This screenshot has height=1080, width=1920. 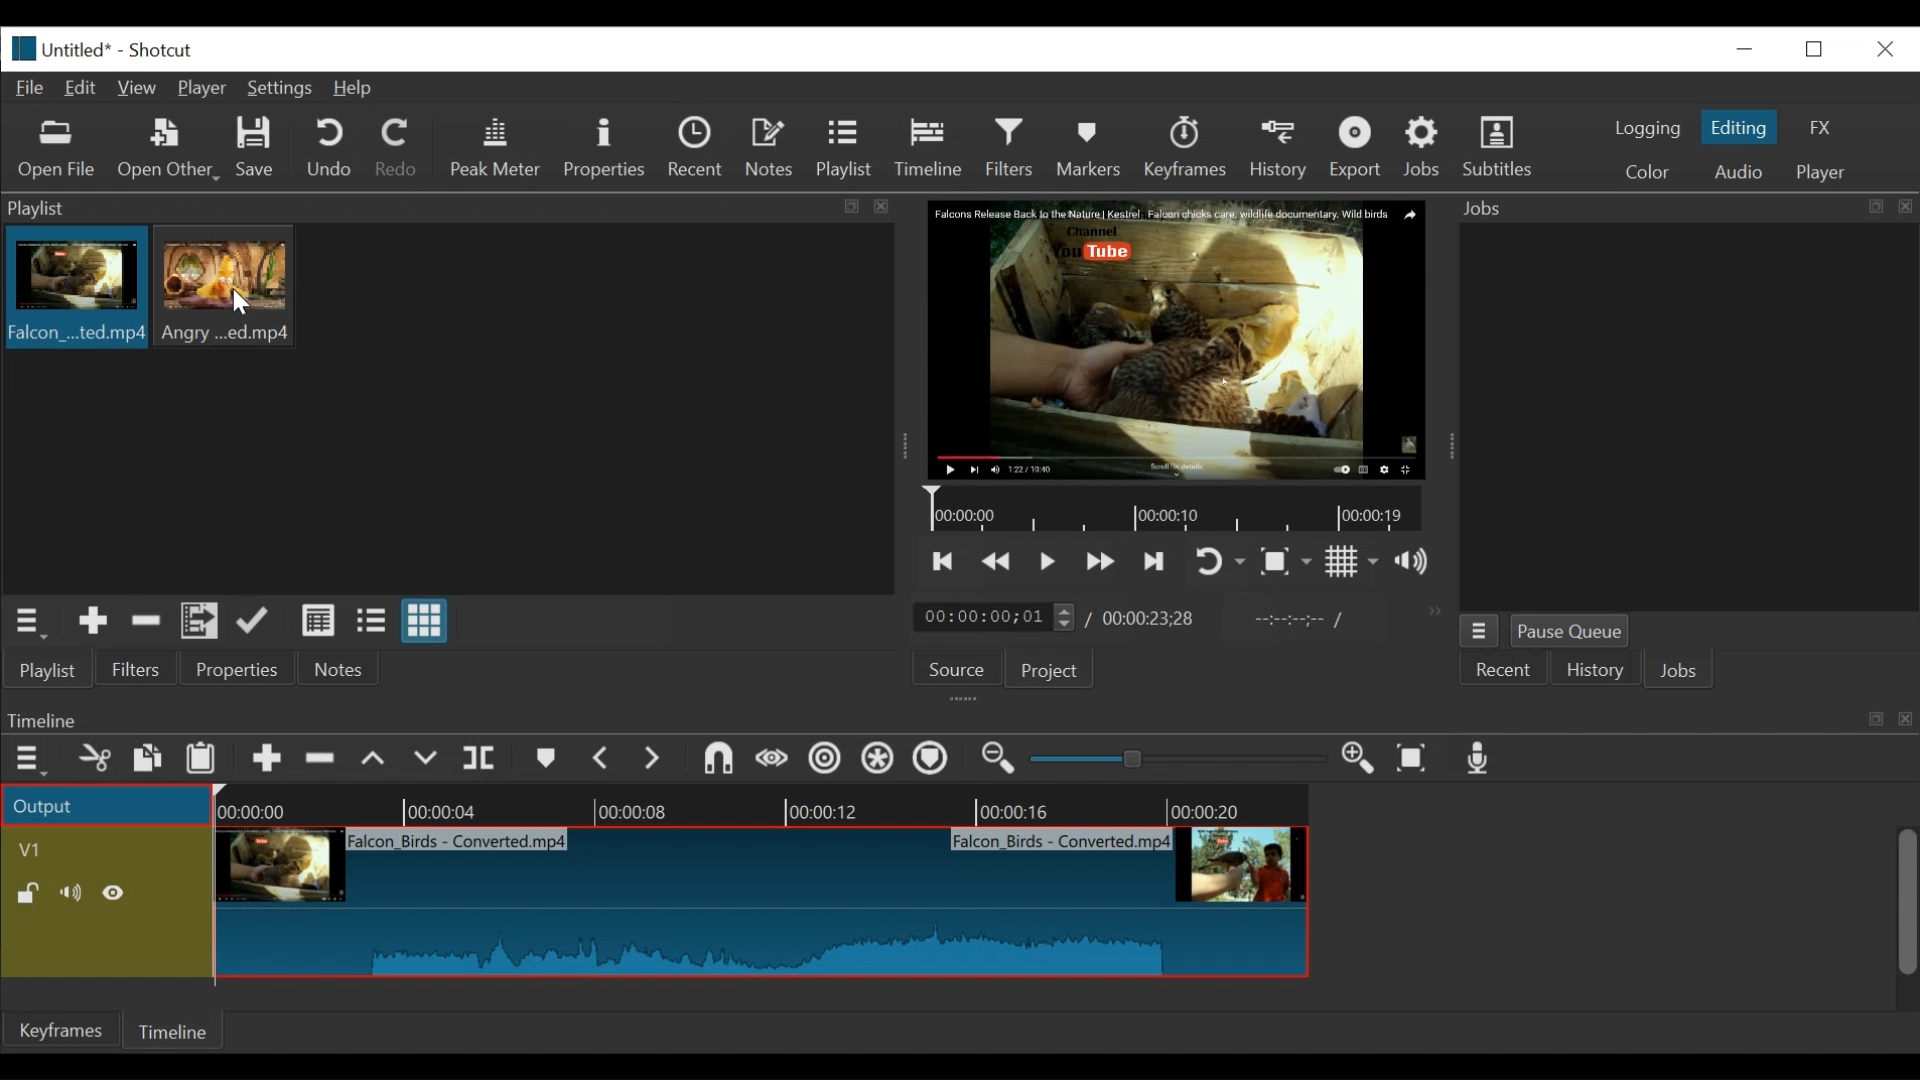 What do you see at coordinates (1571, 635) in the screenshot?
I see `Pause Queue` at bounding box center [1571, 635].